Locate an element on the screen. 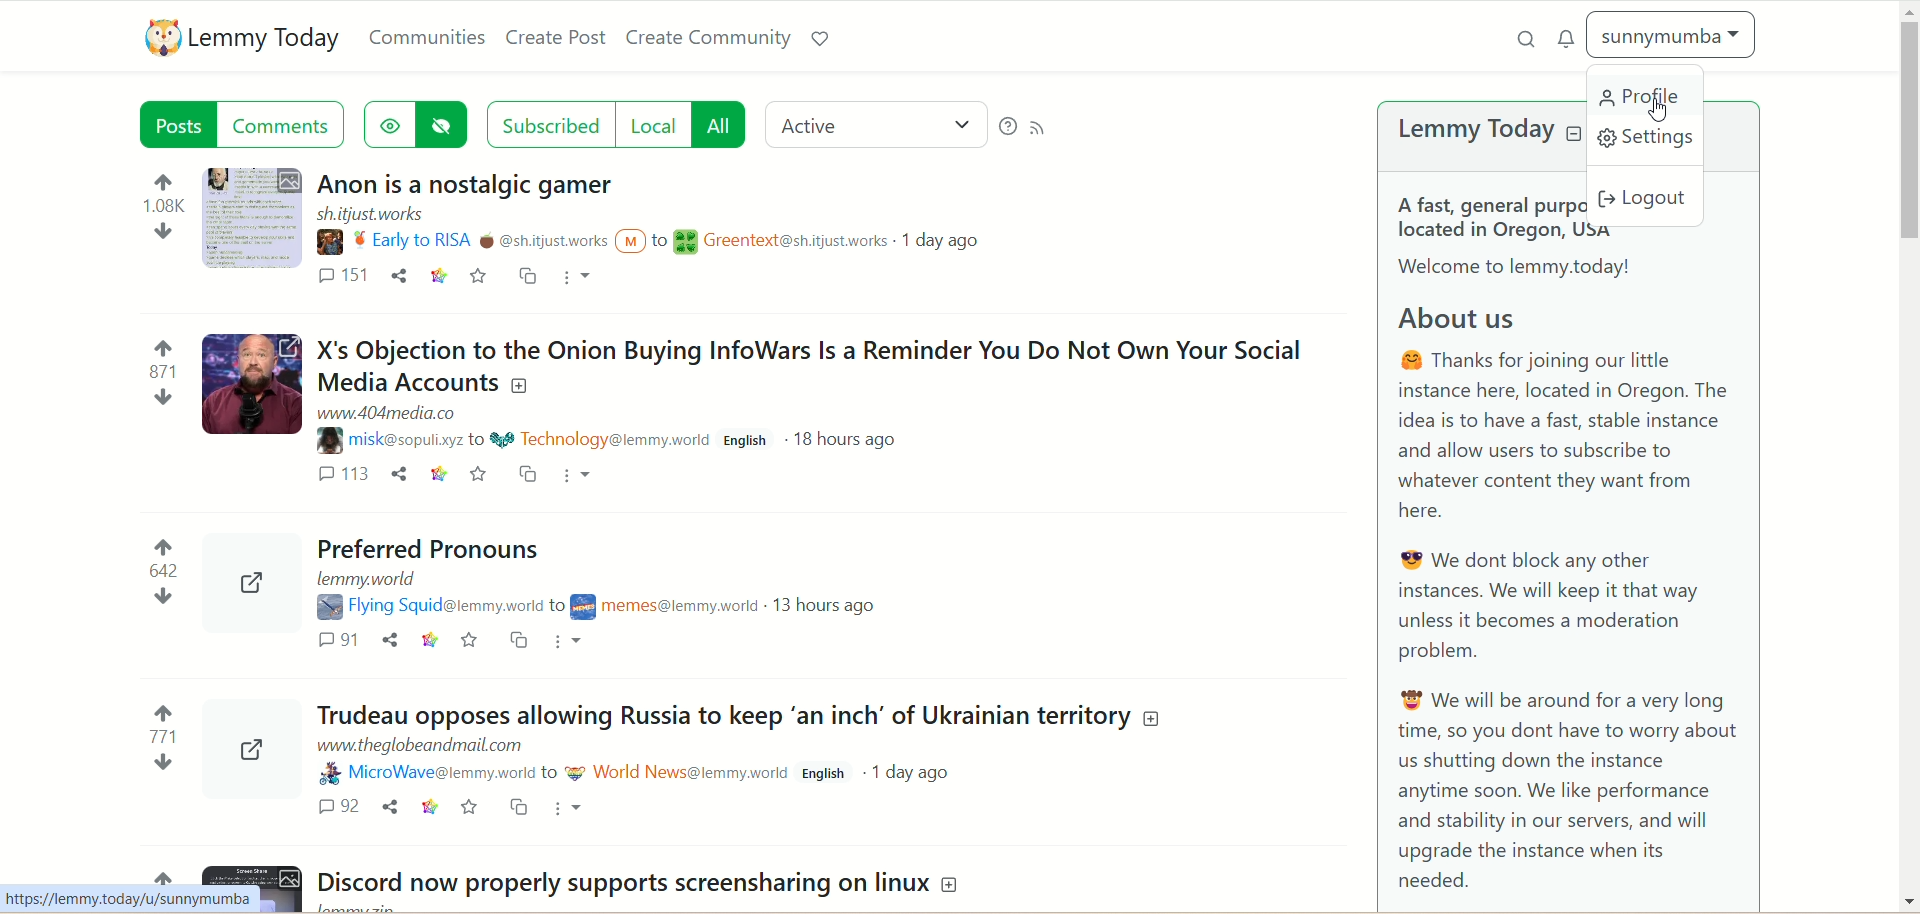 Image resolution: width=1920 pixels, height=914 pixels. Link is located at coordinates (441, 473).